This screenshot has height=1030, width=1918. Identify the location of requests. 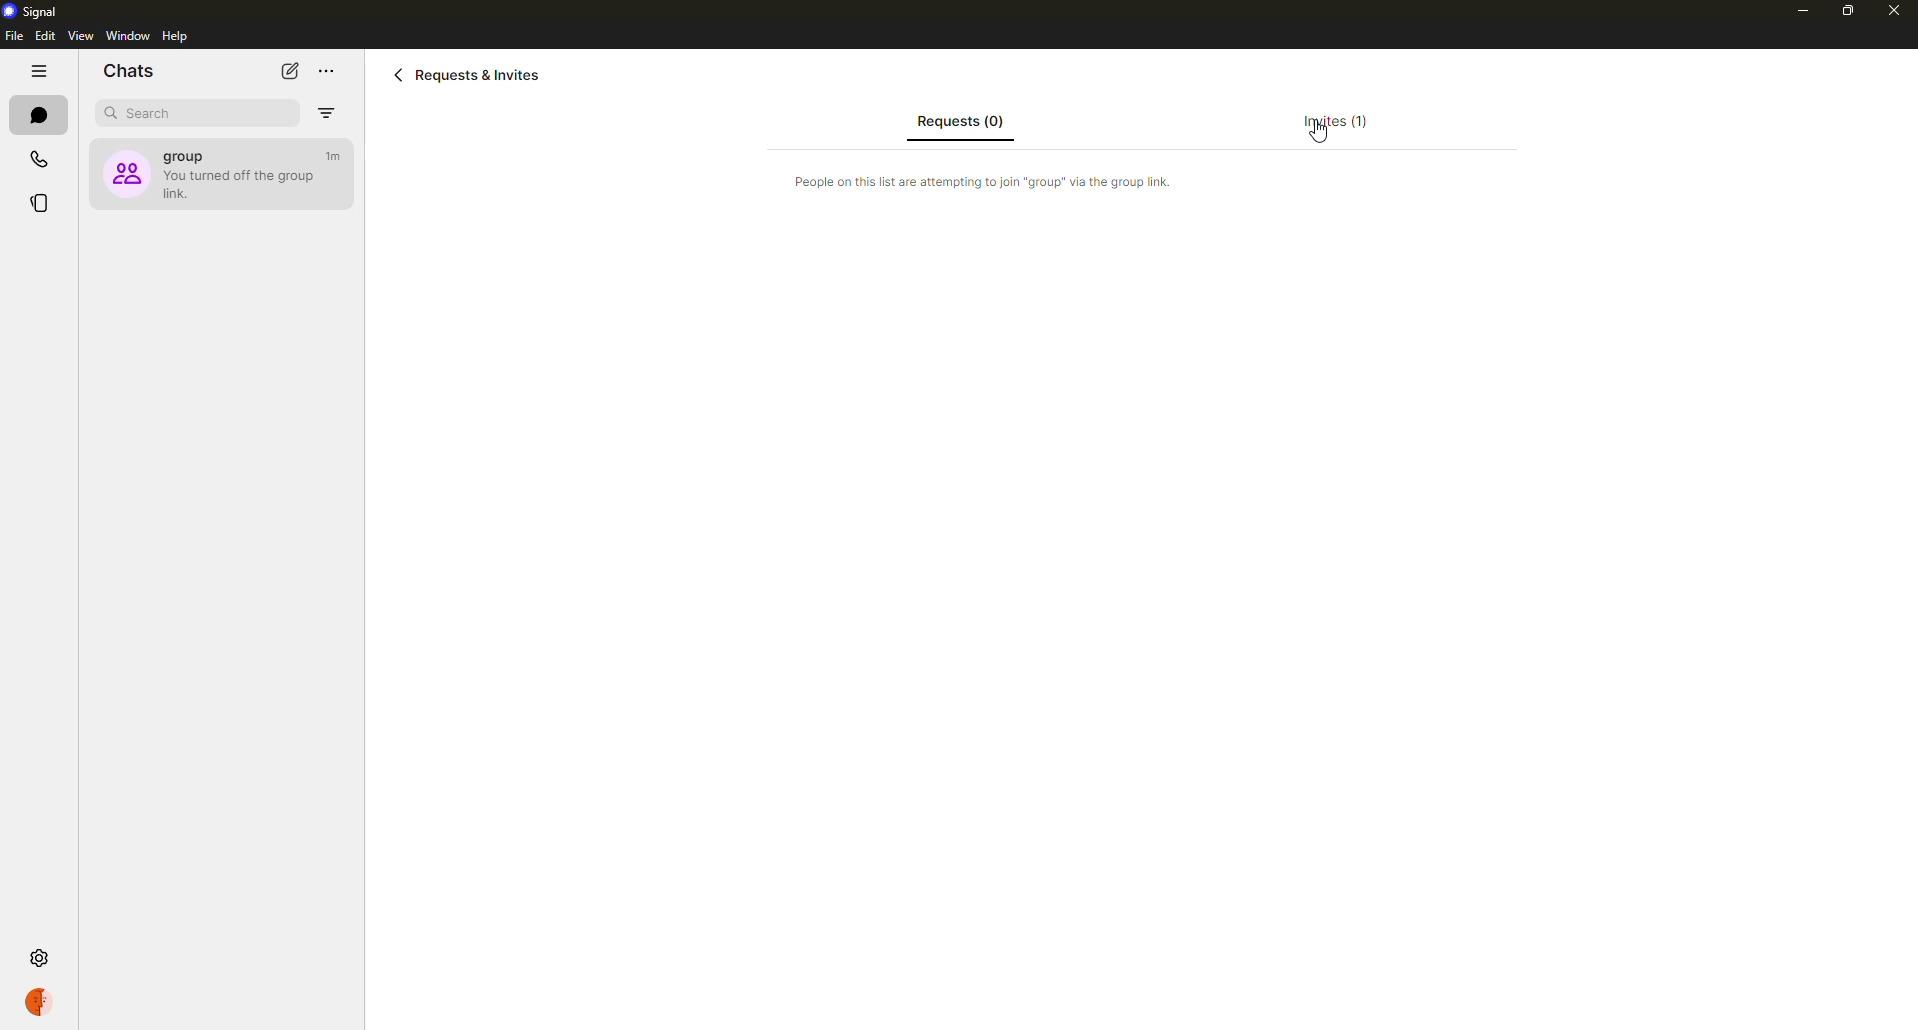
(956, 124).